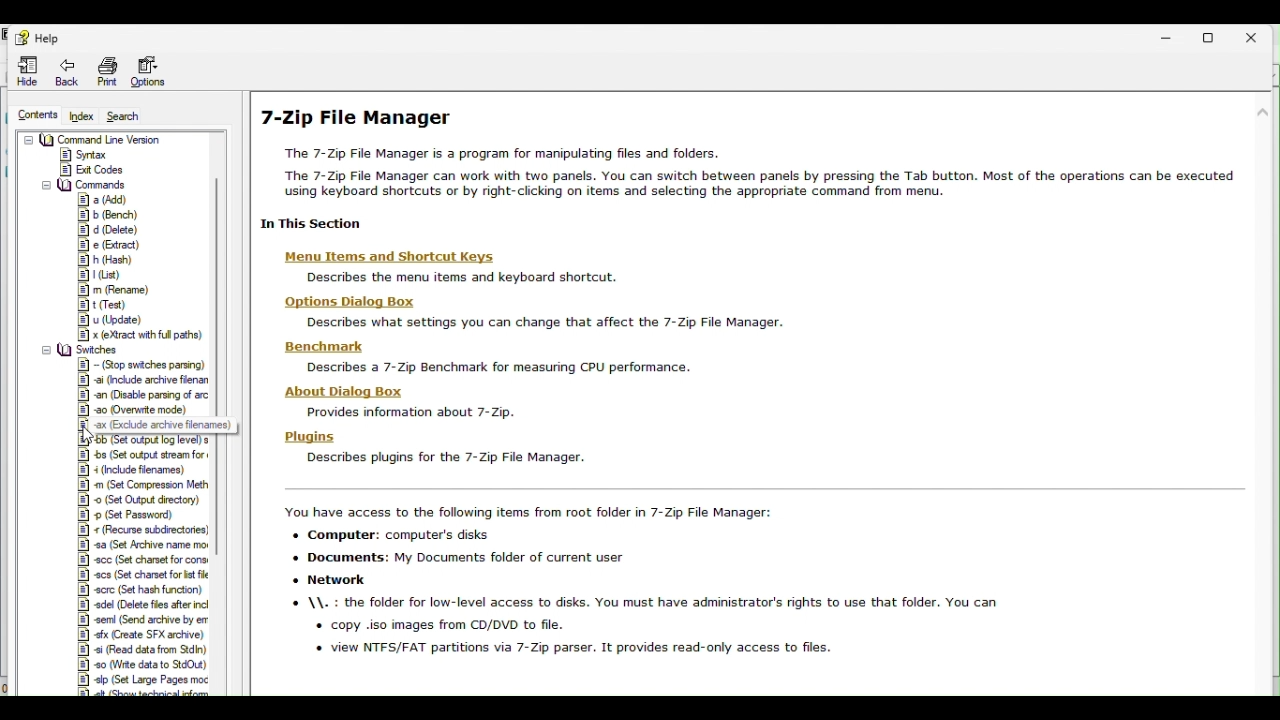 This screenshot has height=720, width=1280. I want to click on 8] adel (Delete files after incl, so click(144, 605).